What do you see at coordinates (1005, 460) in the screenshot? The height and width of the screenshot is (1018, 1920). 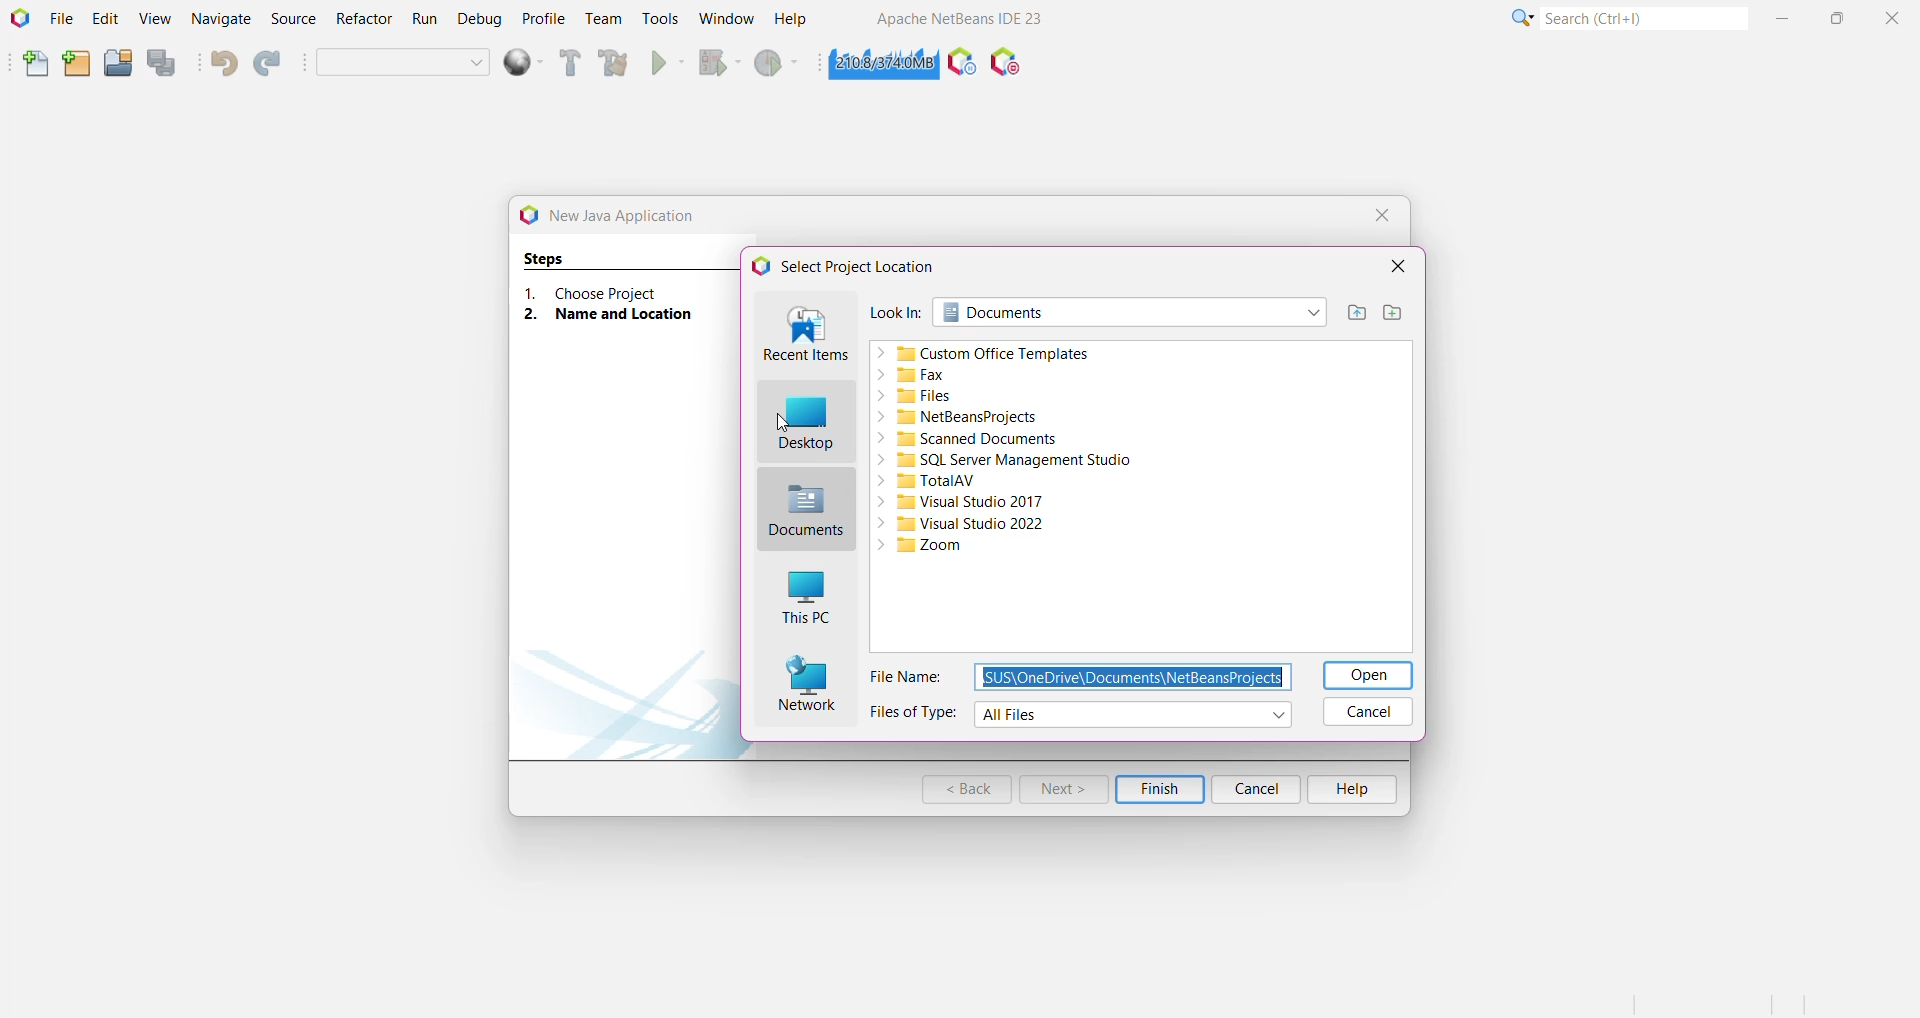 I see `SQL Server Management Studio` at bounding box center [1005, 460].